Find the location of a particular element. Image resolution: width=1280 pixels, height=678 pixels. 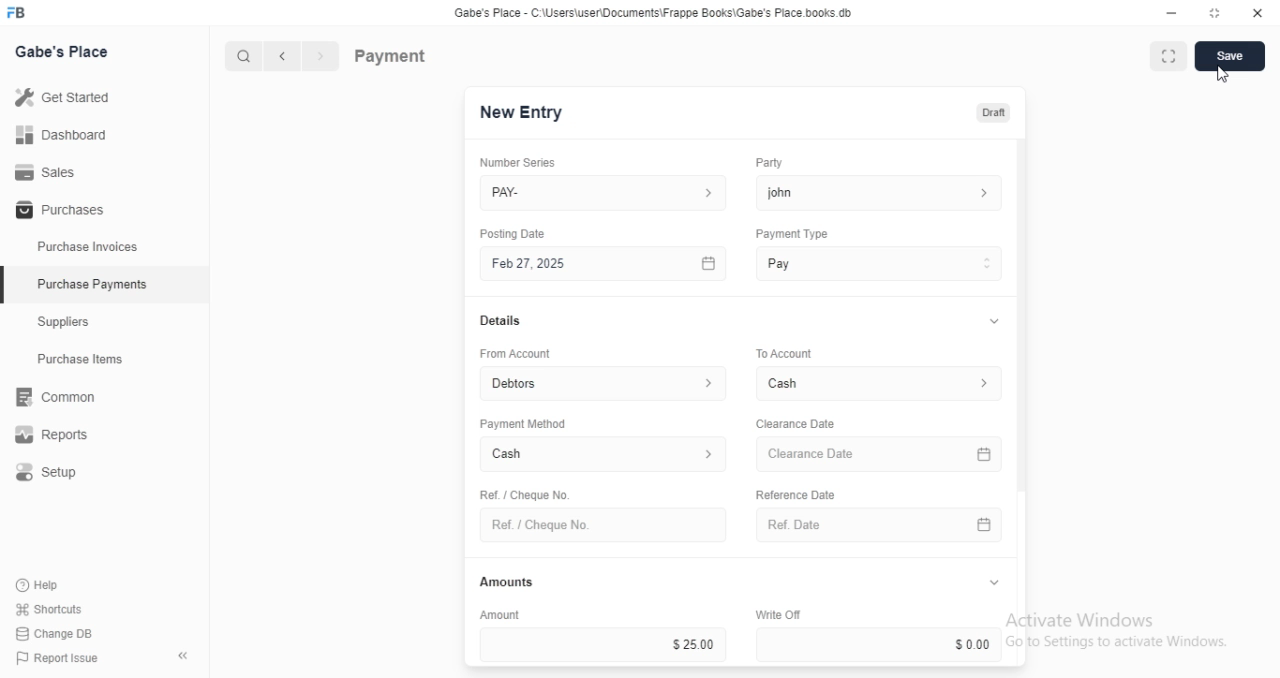

Save is located at coordinates (1229, 56).